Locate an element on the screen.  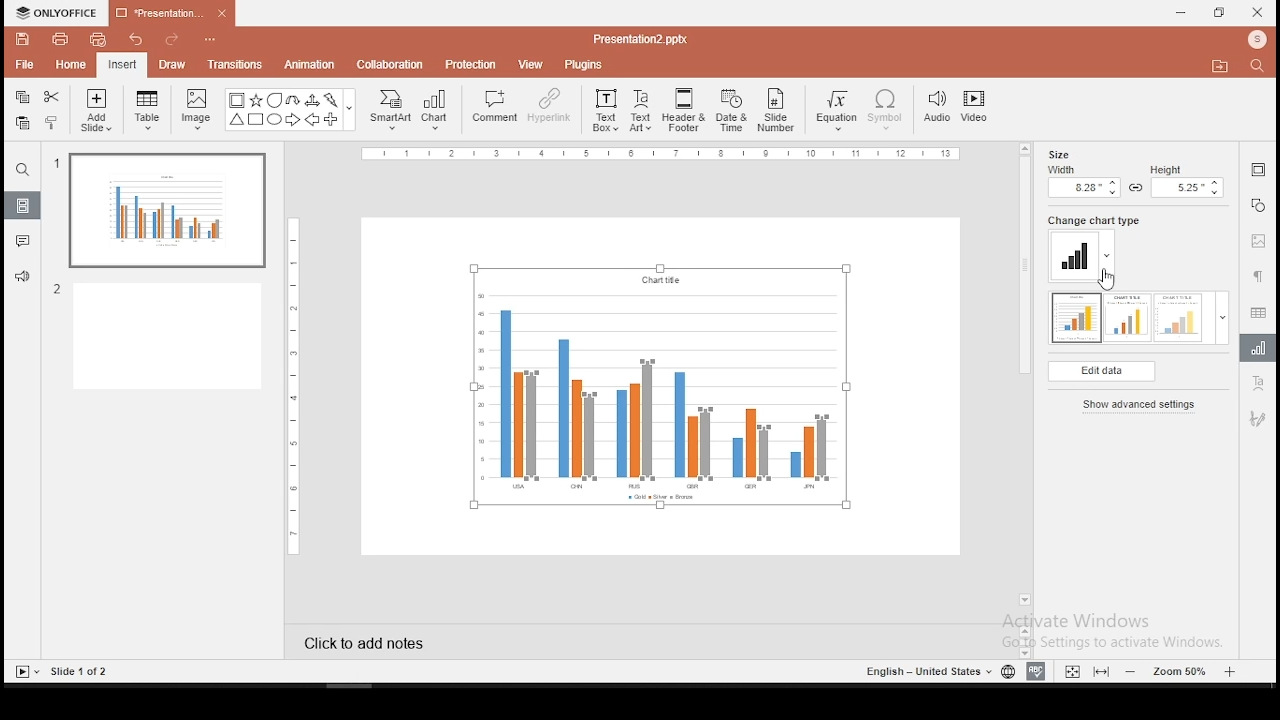
search is located at coordinates (1260, 67).